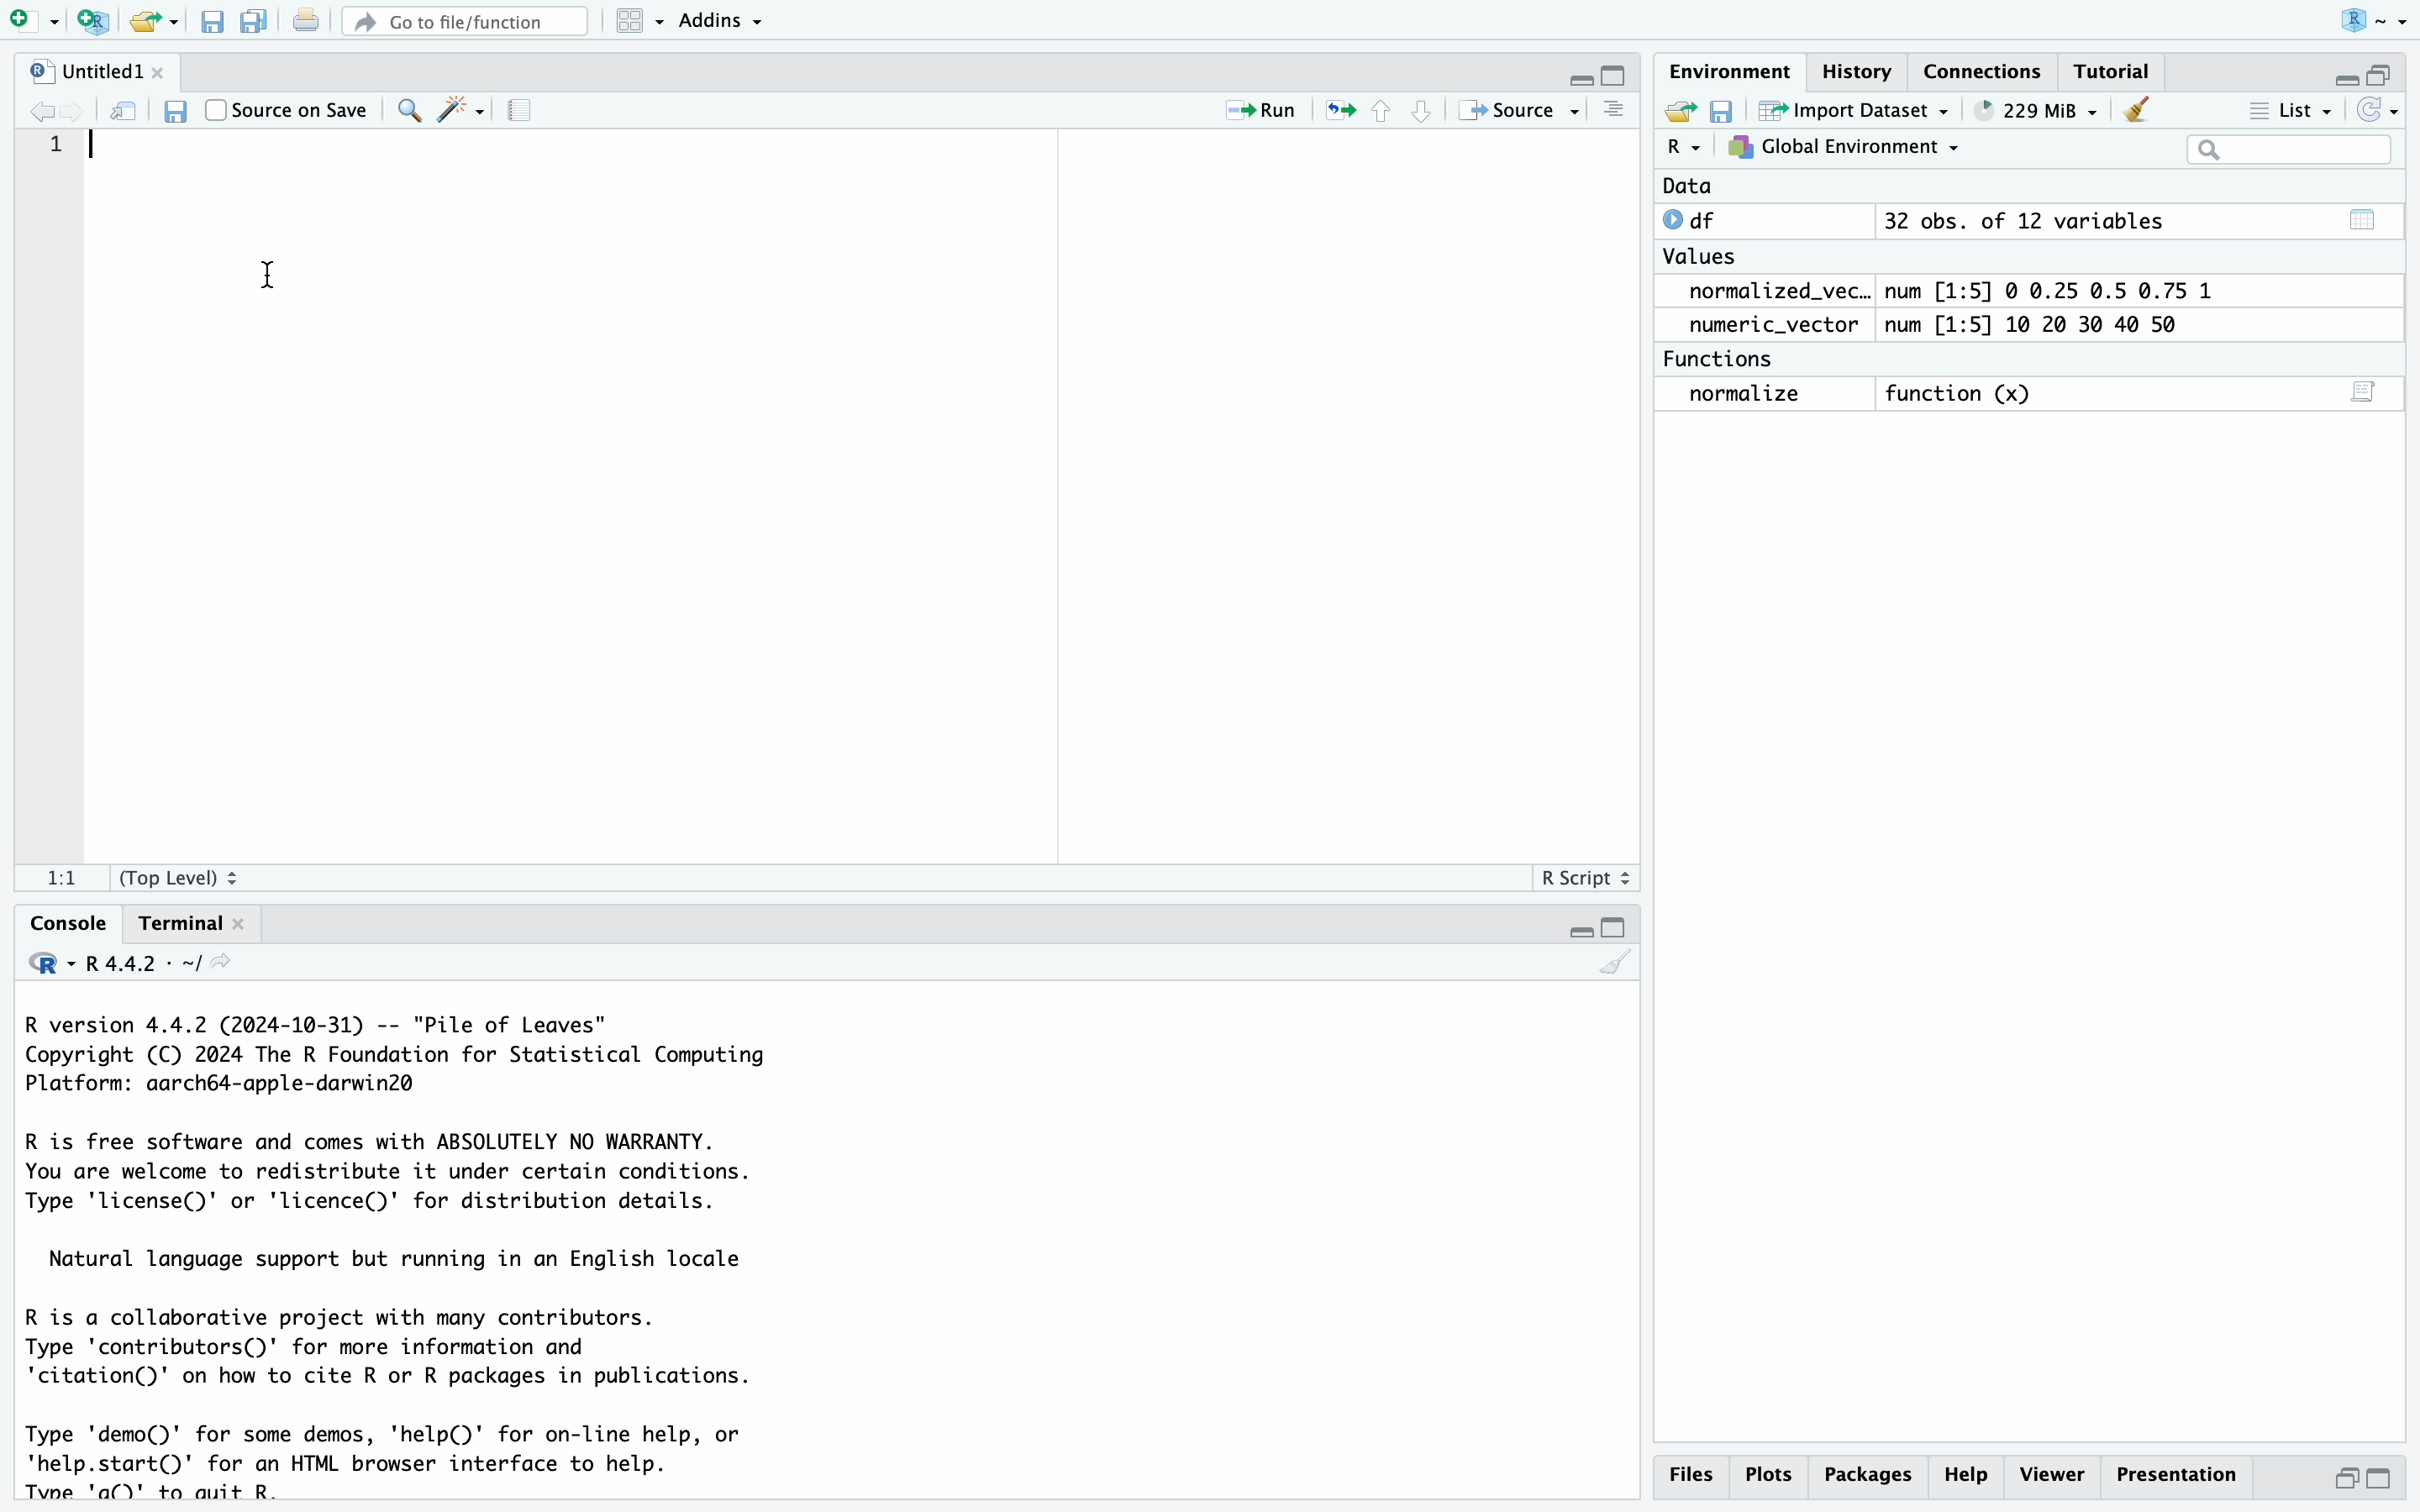 The height and width of the screenshot is (1512, 2420). Describe the element at coordinates (1386, 112) in the screenshot. I see `previous section` at that location.